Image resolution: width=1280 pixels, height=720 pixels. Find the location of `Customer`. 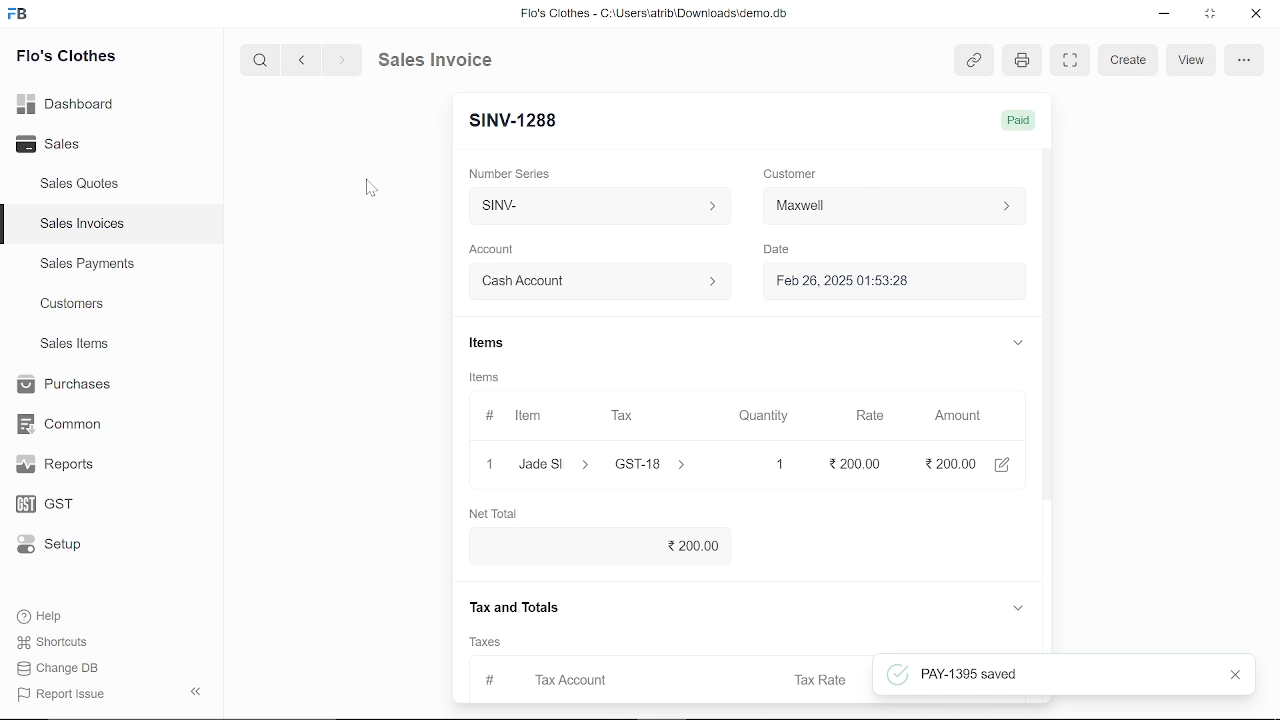

Customer is located at coordinates (896, 209).